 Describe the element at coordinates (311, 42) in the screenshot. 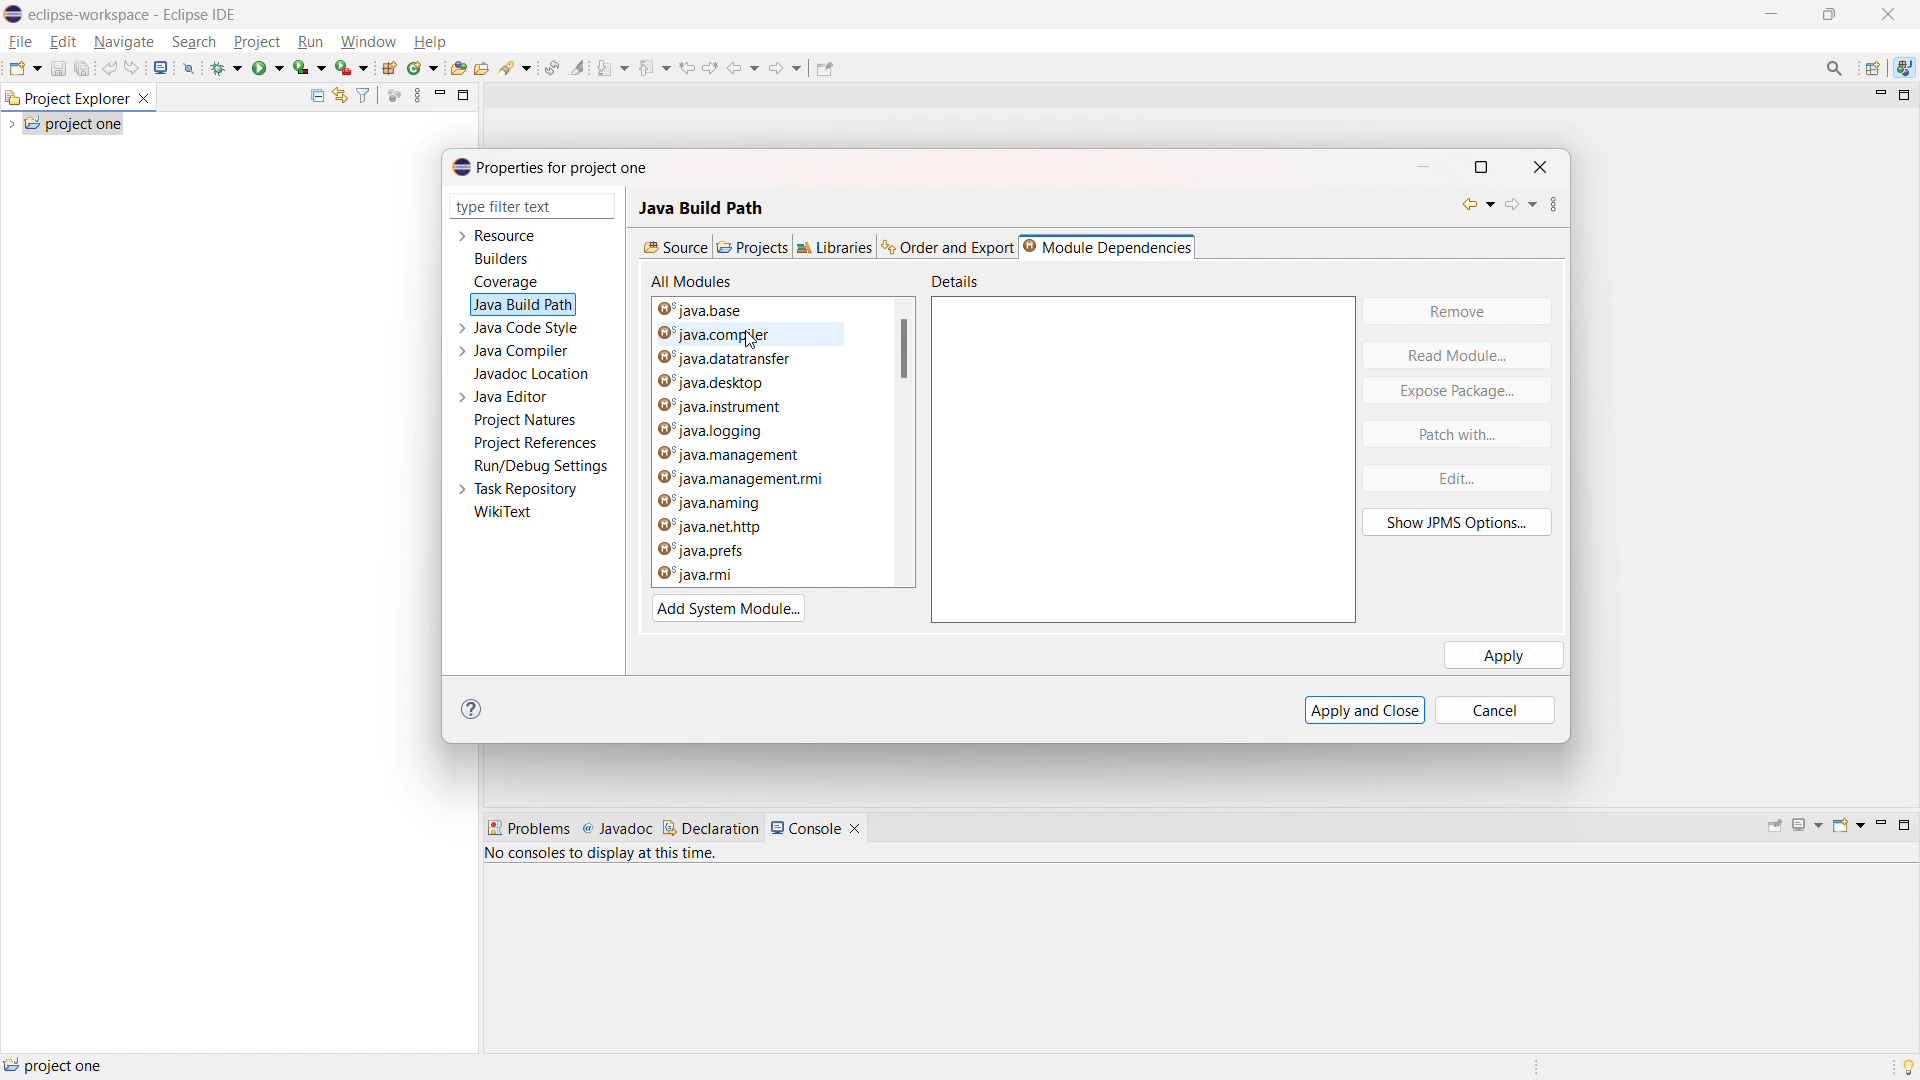

I see `run` at that location.